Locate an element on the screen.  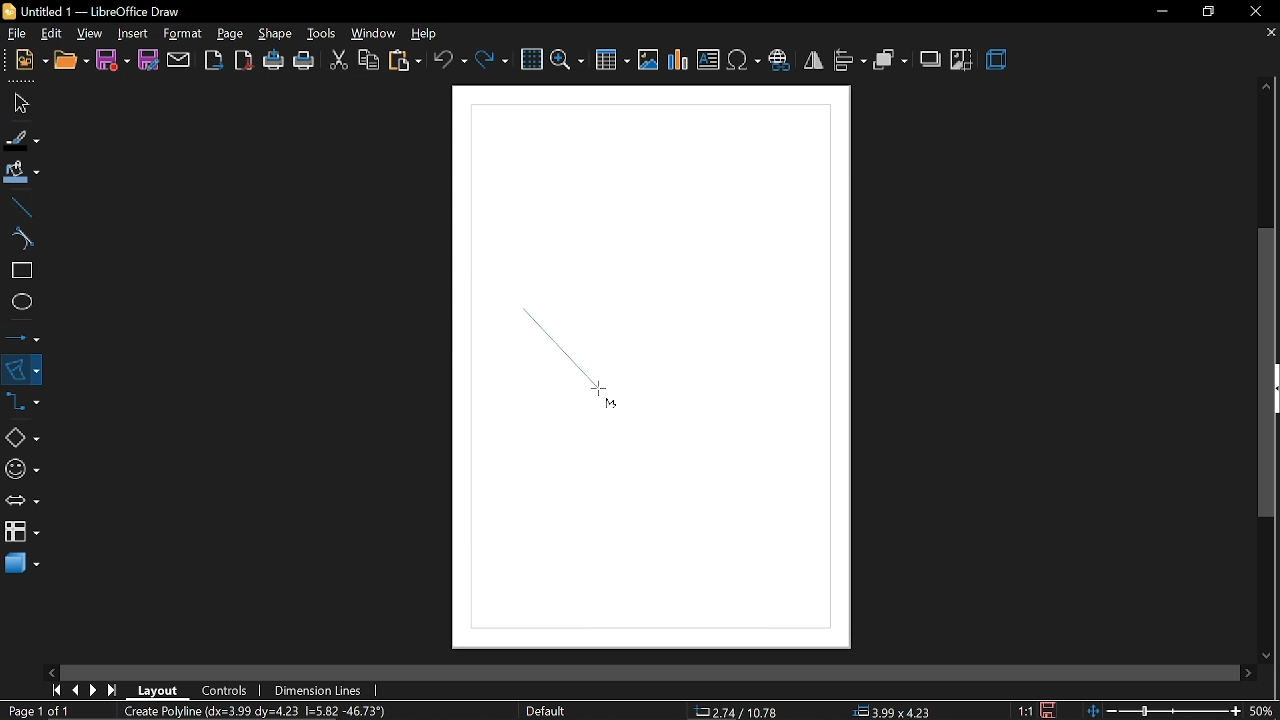
layout is located at coordinates (158, 689).